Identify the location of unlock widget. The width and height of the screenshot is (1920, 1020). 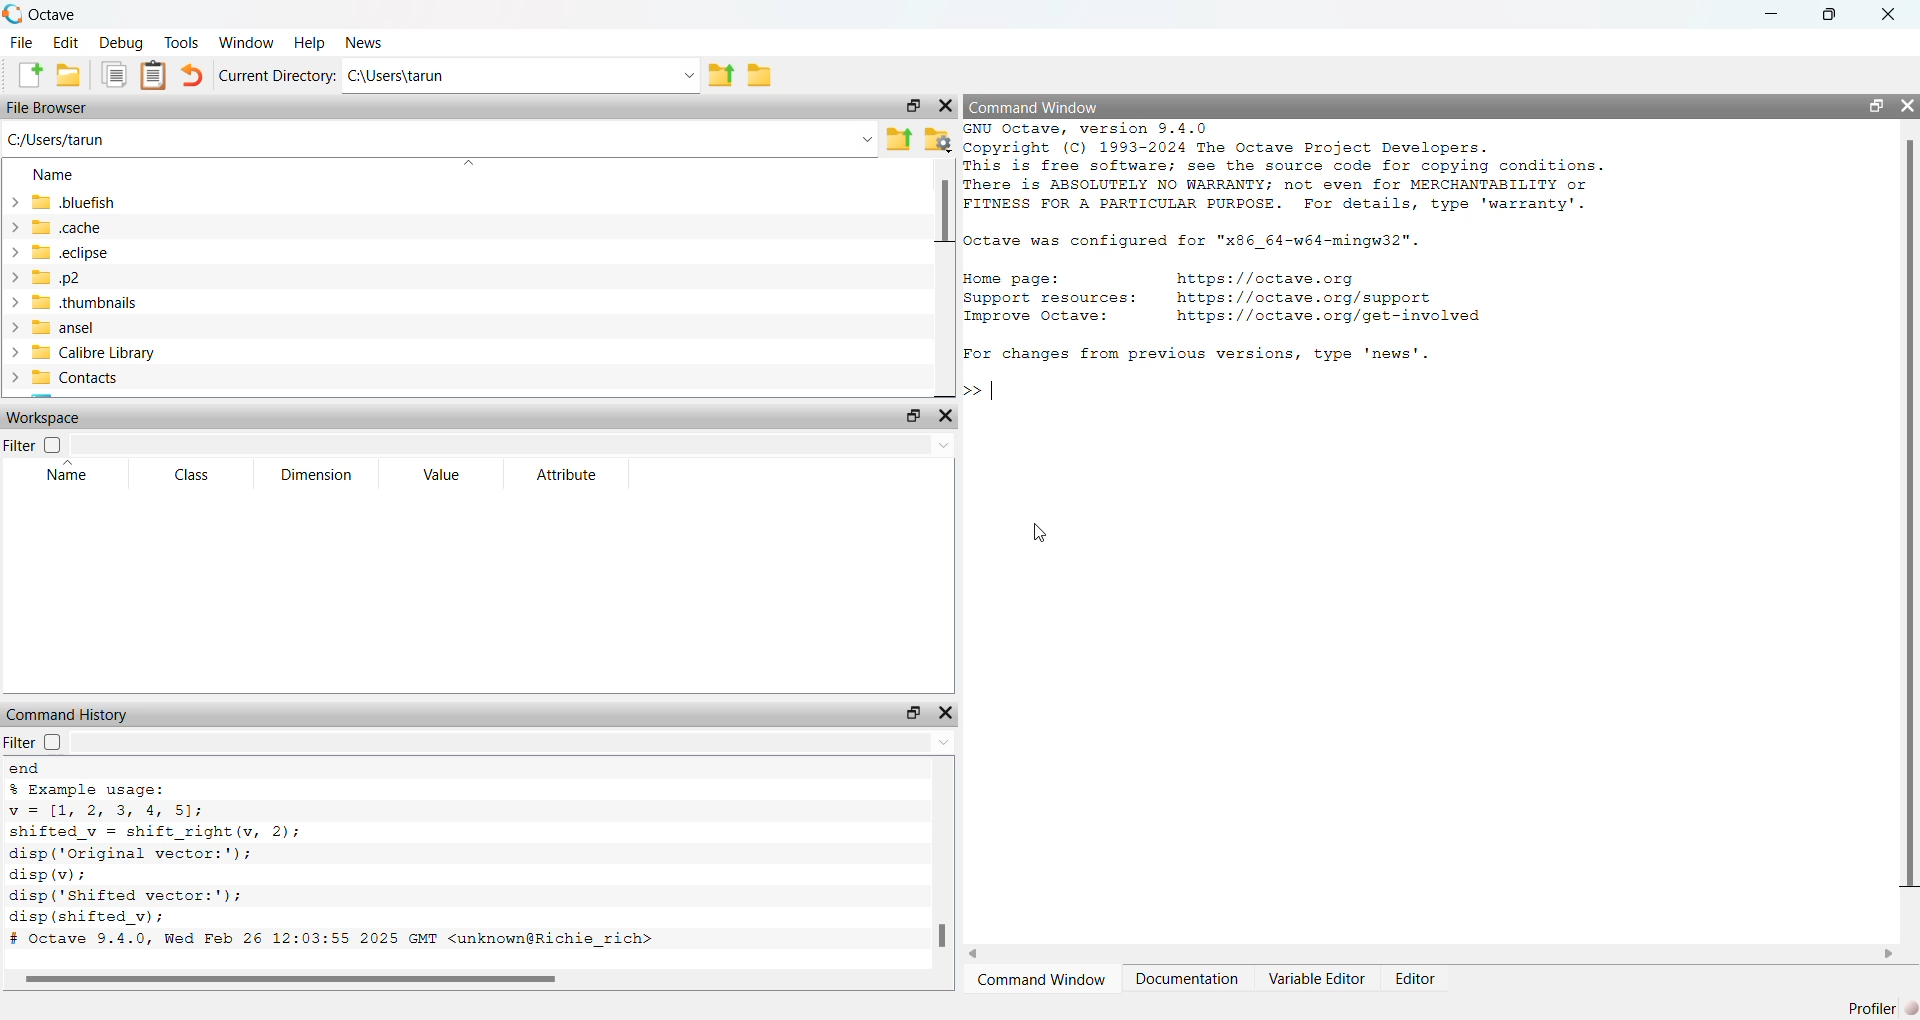
(906, 106).